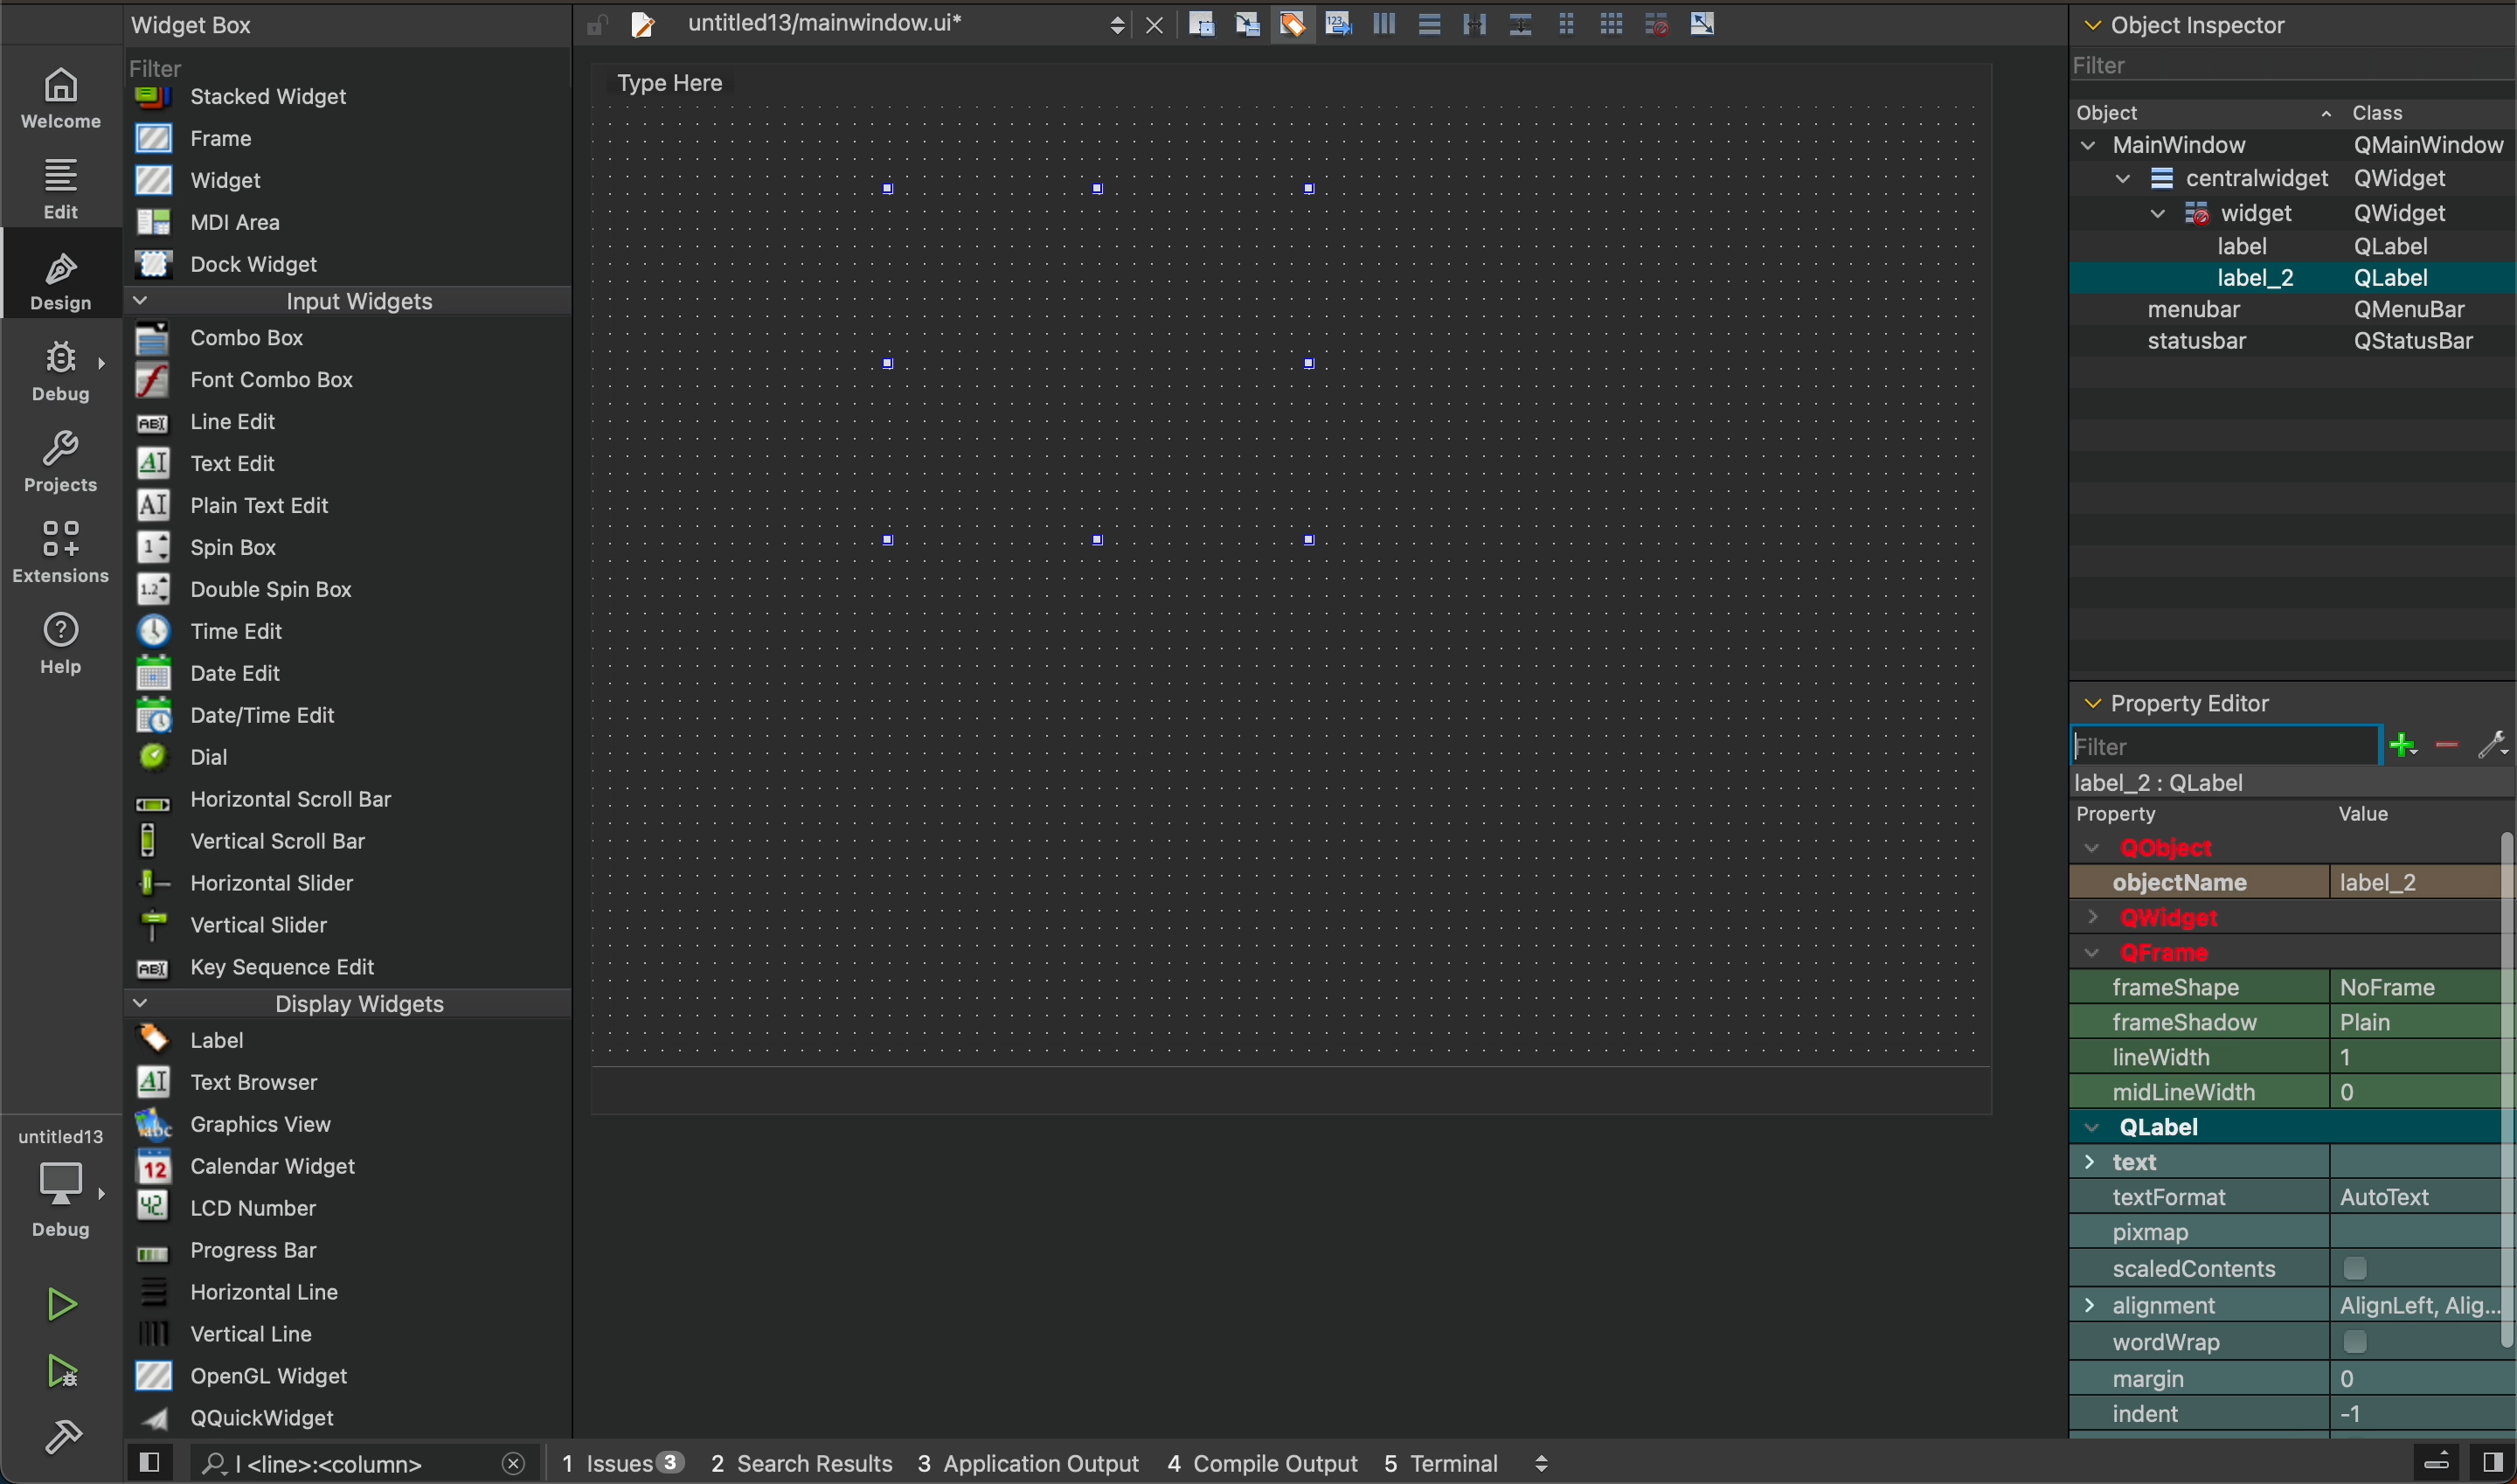 The width and height of the screenshot is (2517, 1484). I want to click on margin, so click(2292, 1380).